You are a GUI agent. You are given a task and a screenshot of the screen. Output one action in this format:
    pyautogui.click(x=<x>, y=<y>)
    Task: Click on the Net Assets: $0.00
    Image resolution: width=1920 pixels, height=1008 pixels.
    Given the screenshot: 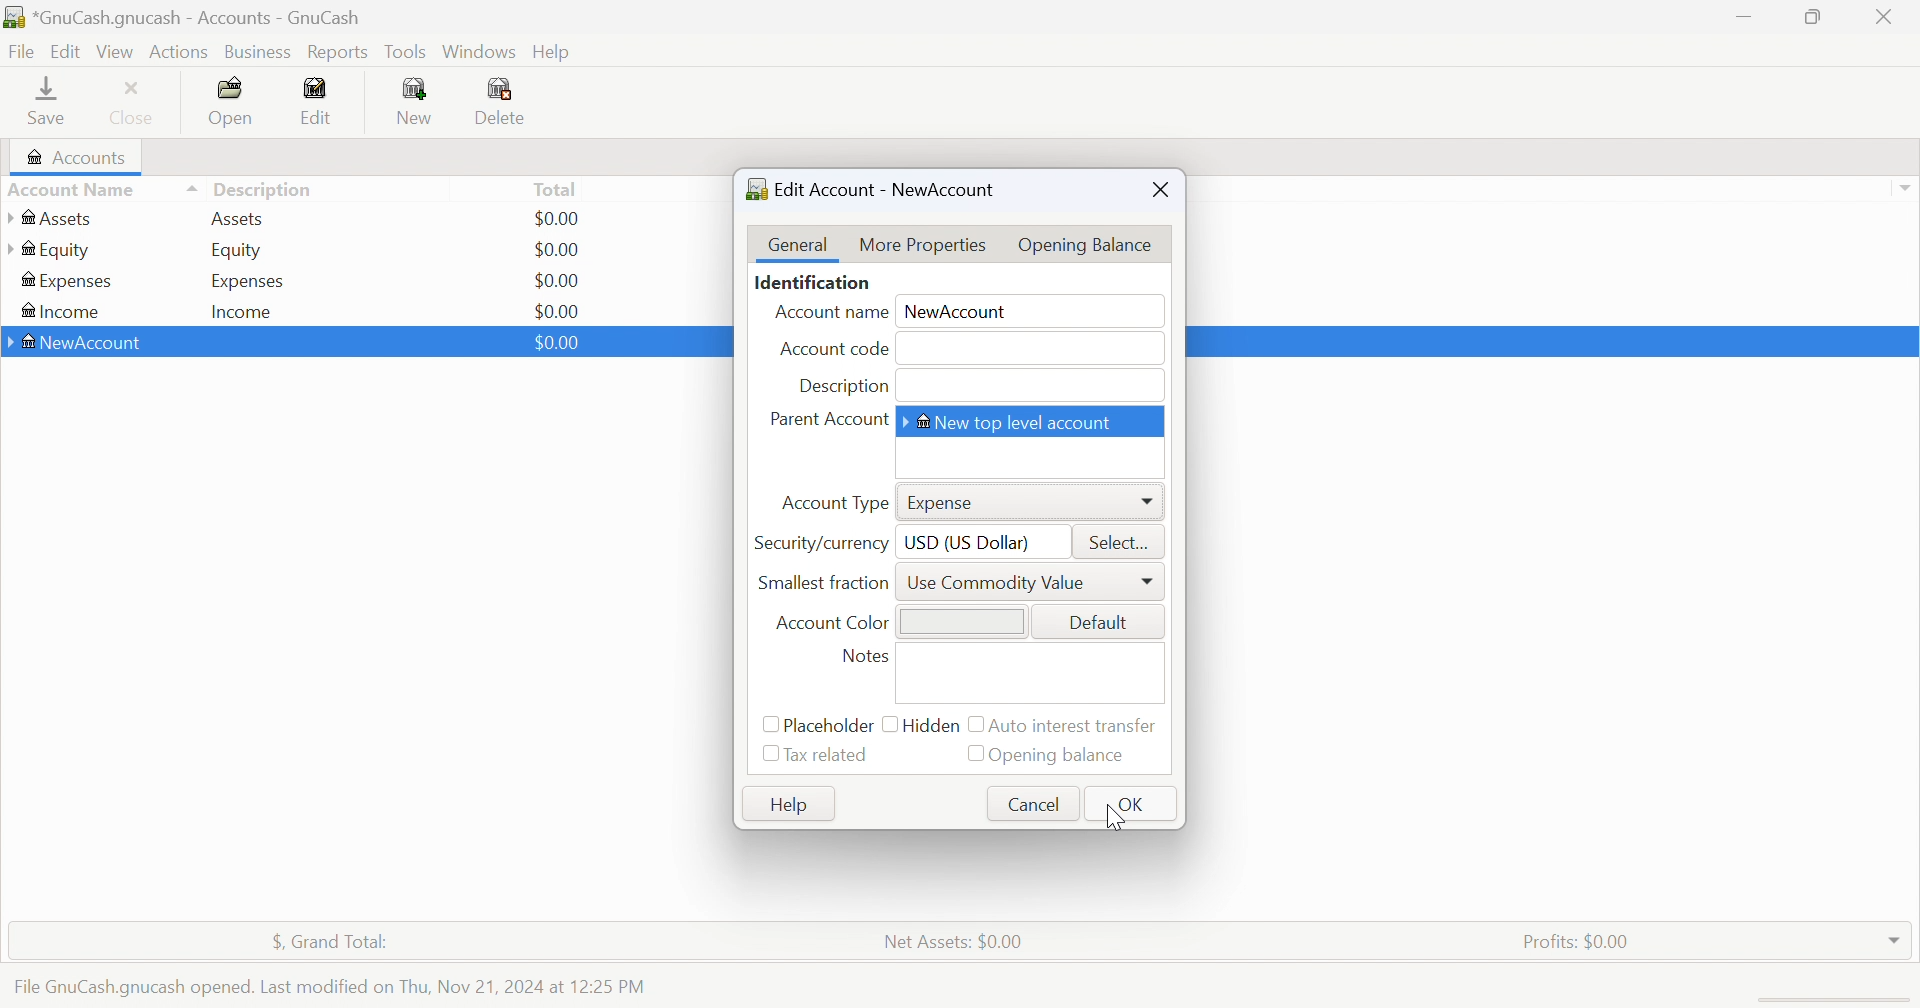 What is the action you would take?
    pyautogui.click(x=952, y=942)
    